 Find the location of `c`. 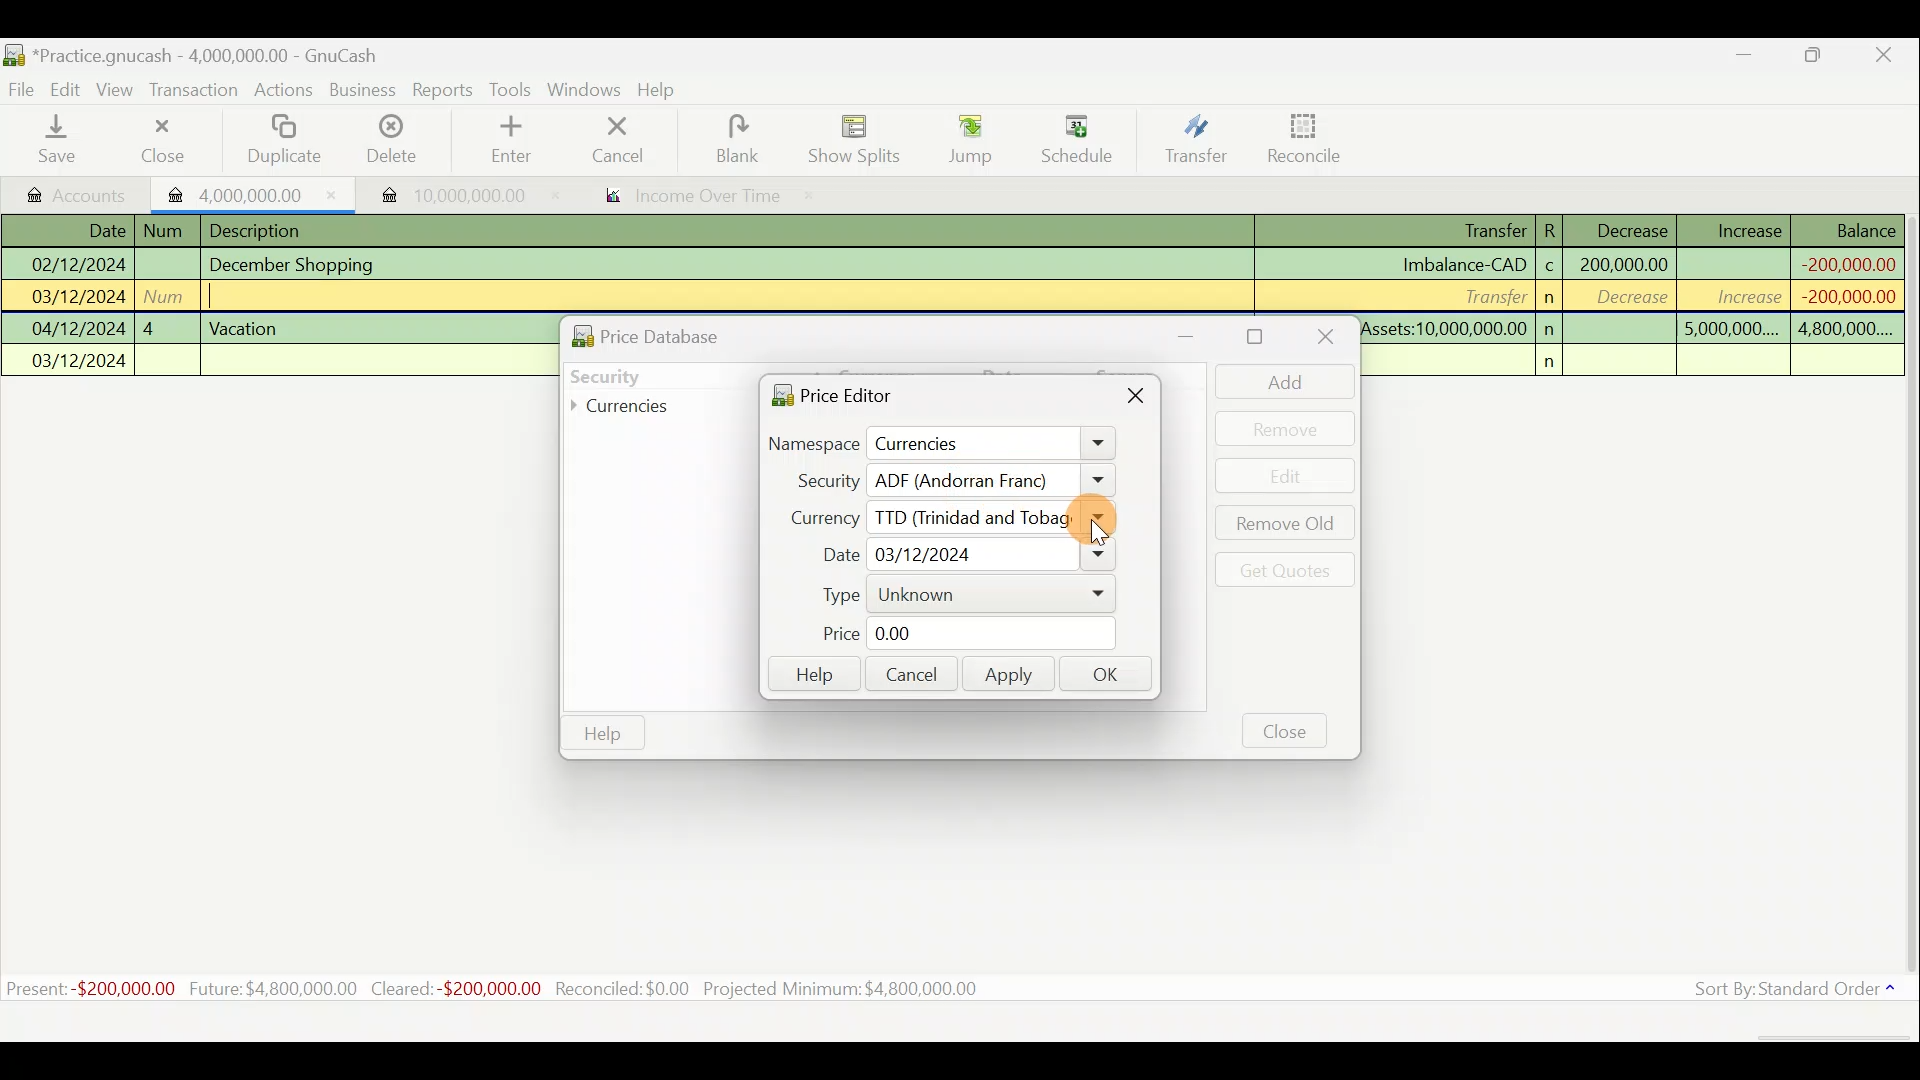

c is located at coordinates (1550, 268).